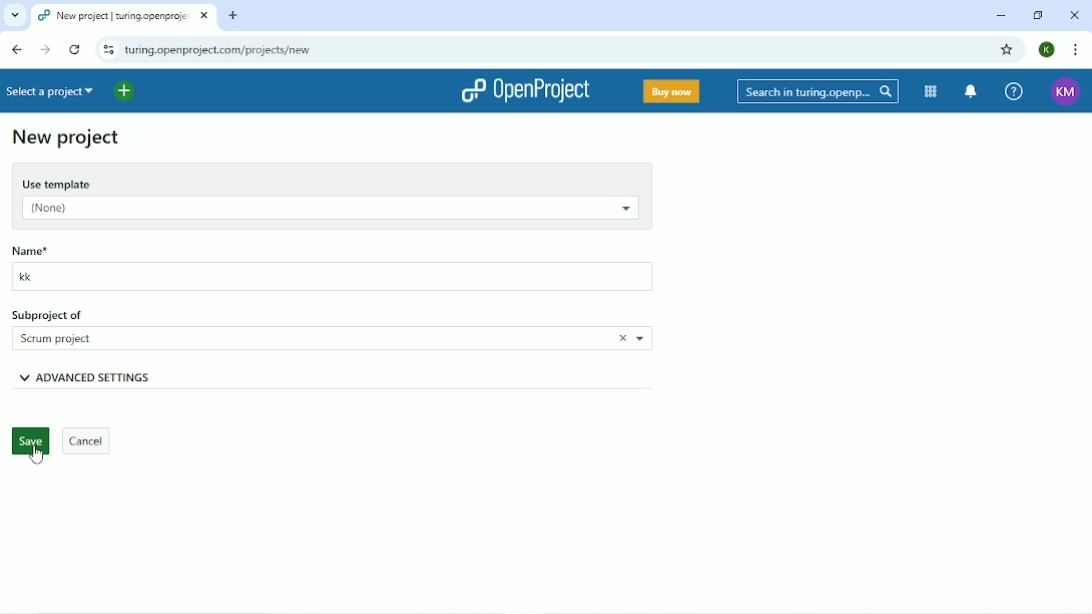  Describe the element at coordinates (87, 441) in the screenshot. I see `Cancel` at that location.